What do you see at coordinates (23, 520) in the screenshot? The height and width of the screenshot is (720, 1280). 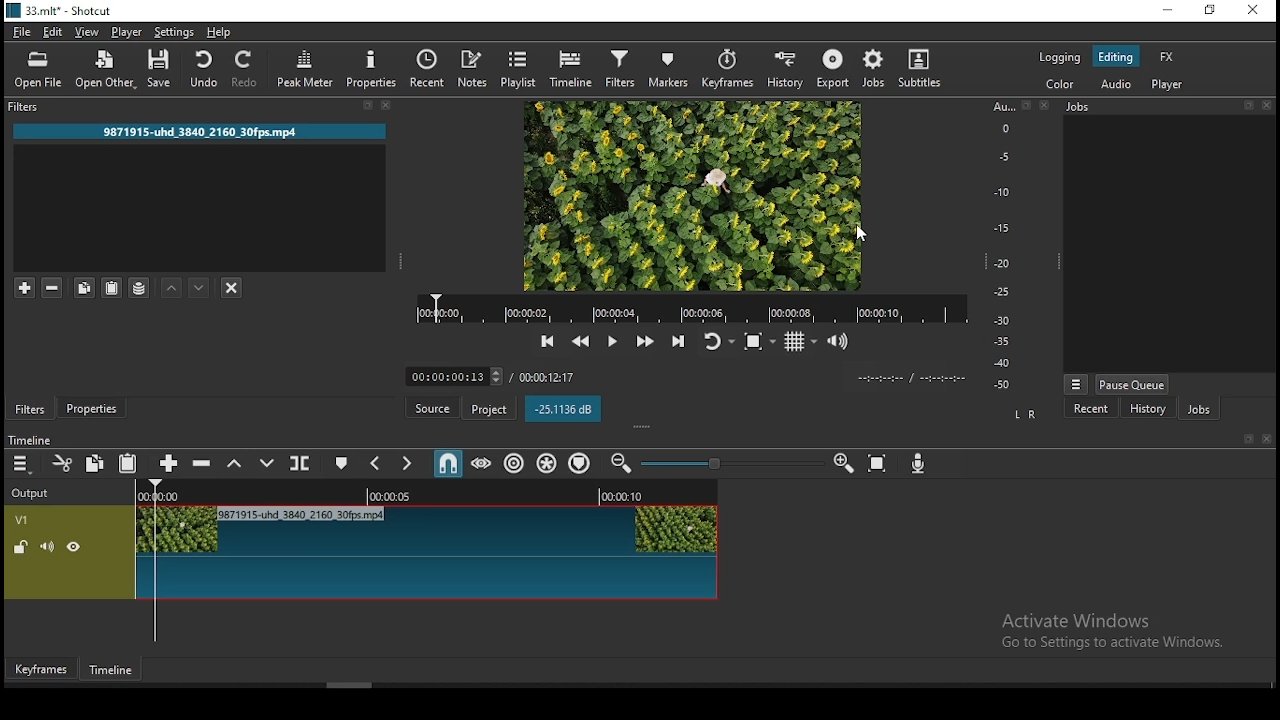 I see `V1` at bounding box center [23, 520].